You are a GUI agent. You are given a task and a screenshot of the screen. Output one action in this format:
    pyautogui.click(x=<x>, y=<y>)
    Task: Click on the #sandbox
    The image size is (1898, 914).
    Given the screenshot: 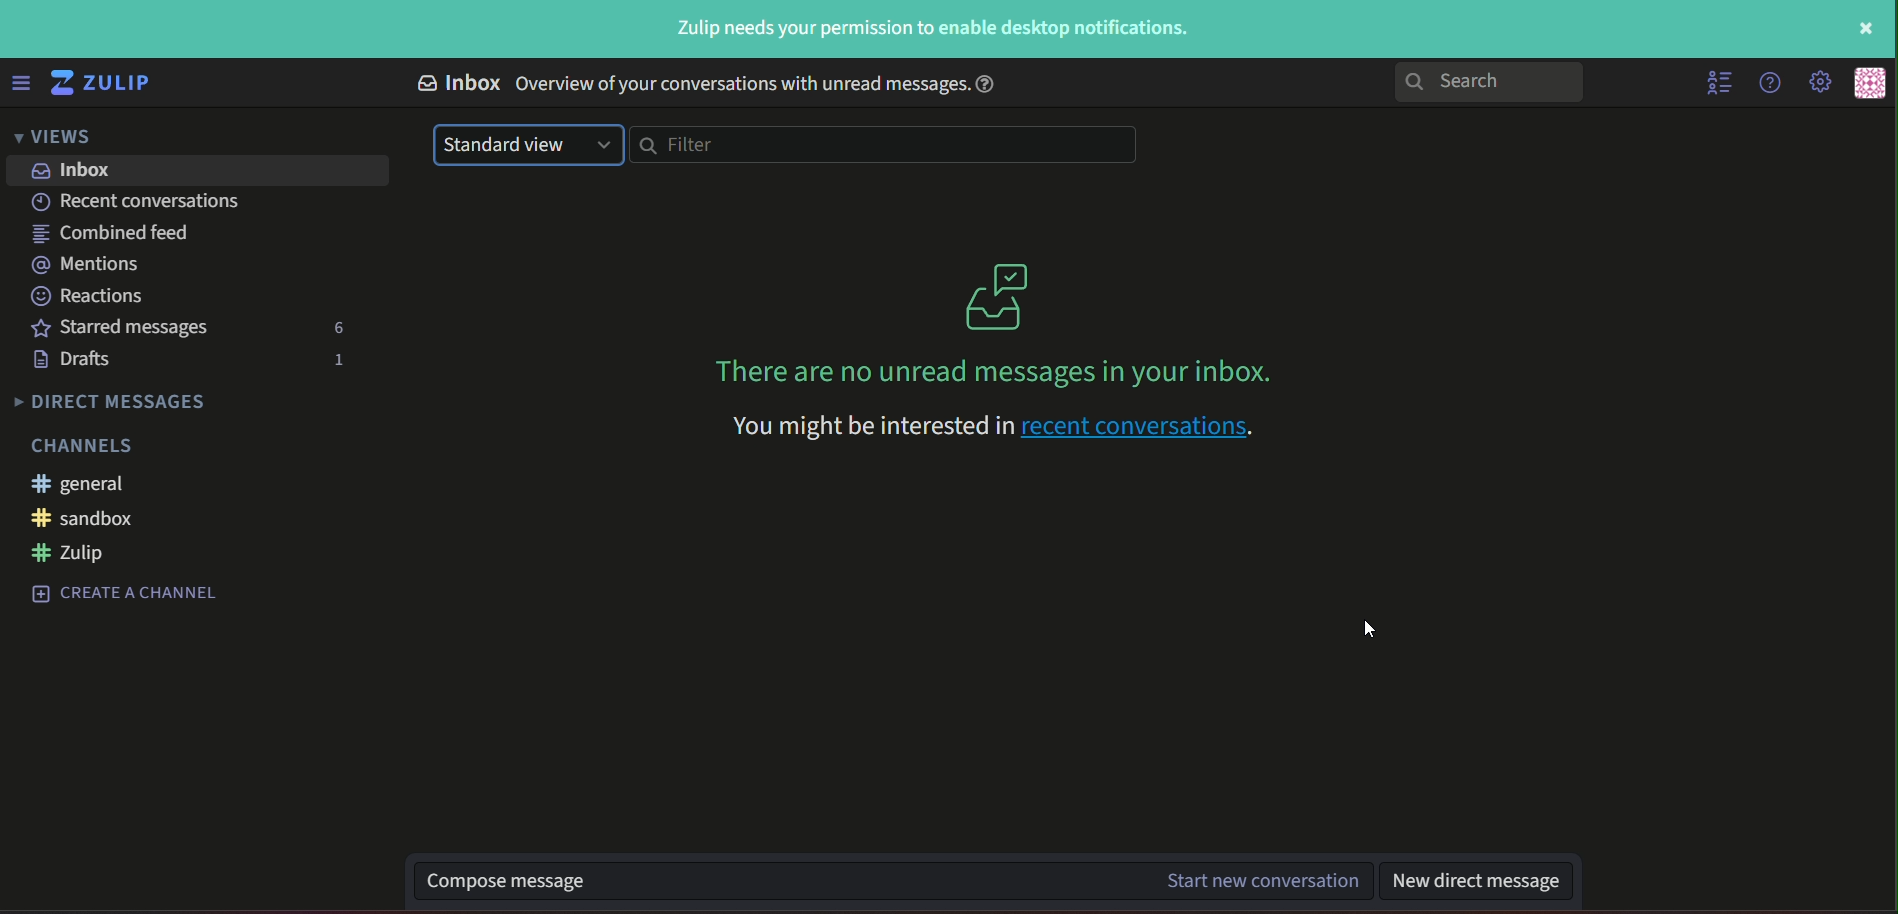 What is the action you would take?
    pyautogui.click(x=85, y=518)
    